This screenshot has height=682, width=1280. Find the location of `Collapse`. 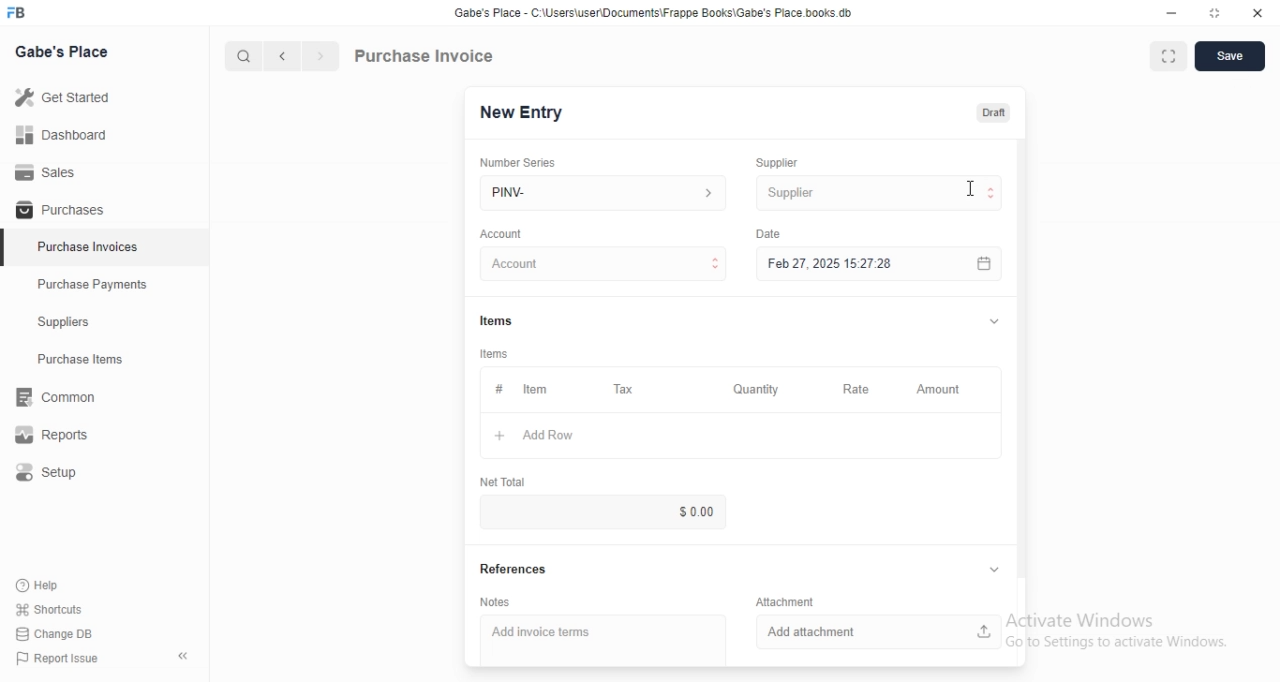

Collapse is located at coordinates (183, 656).